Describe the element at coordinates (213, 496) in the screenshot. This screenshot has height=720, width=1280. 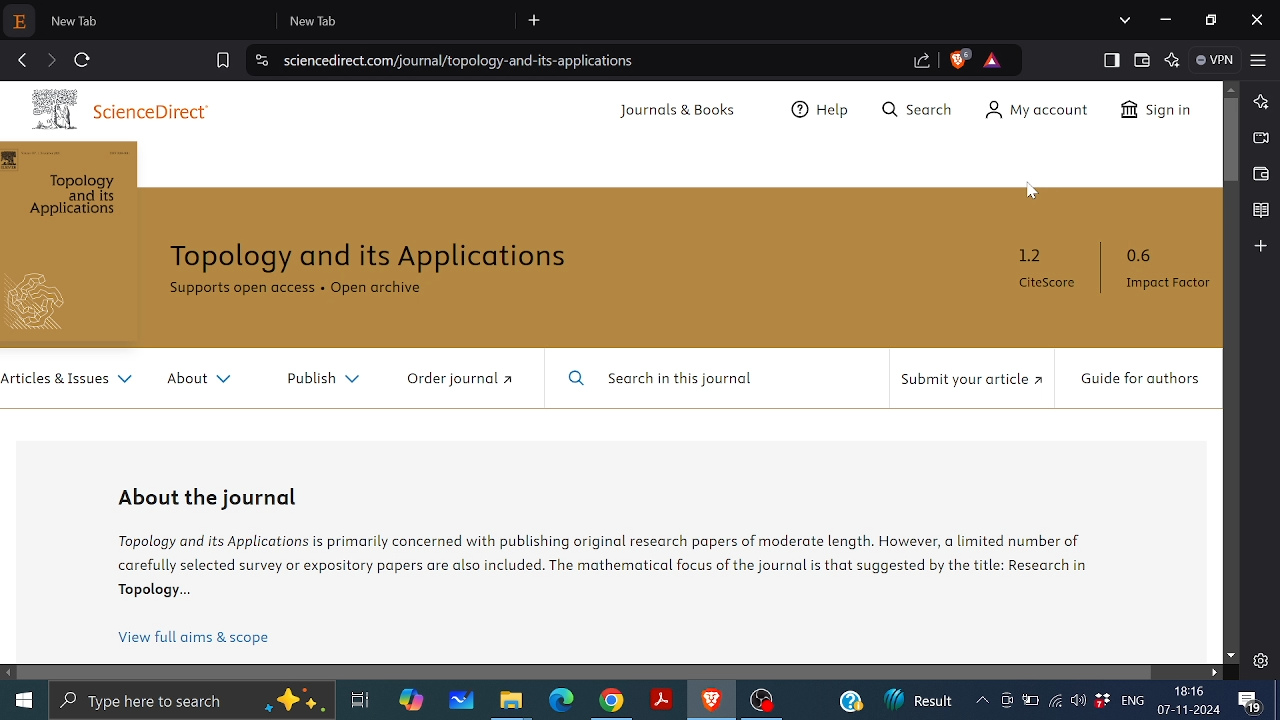
I see `About the Journal` at that location.